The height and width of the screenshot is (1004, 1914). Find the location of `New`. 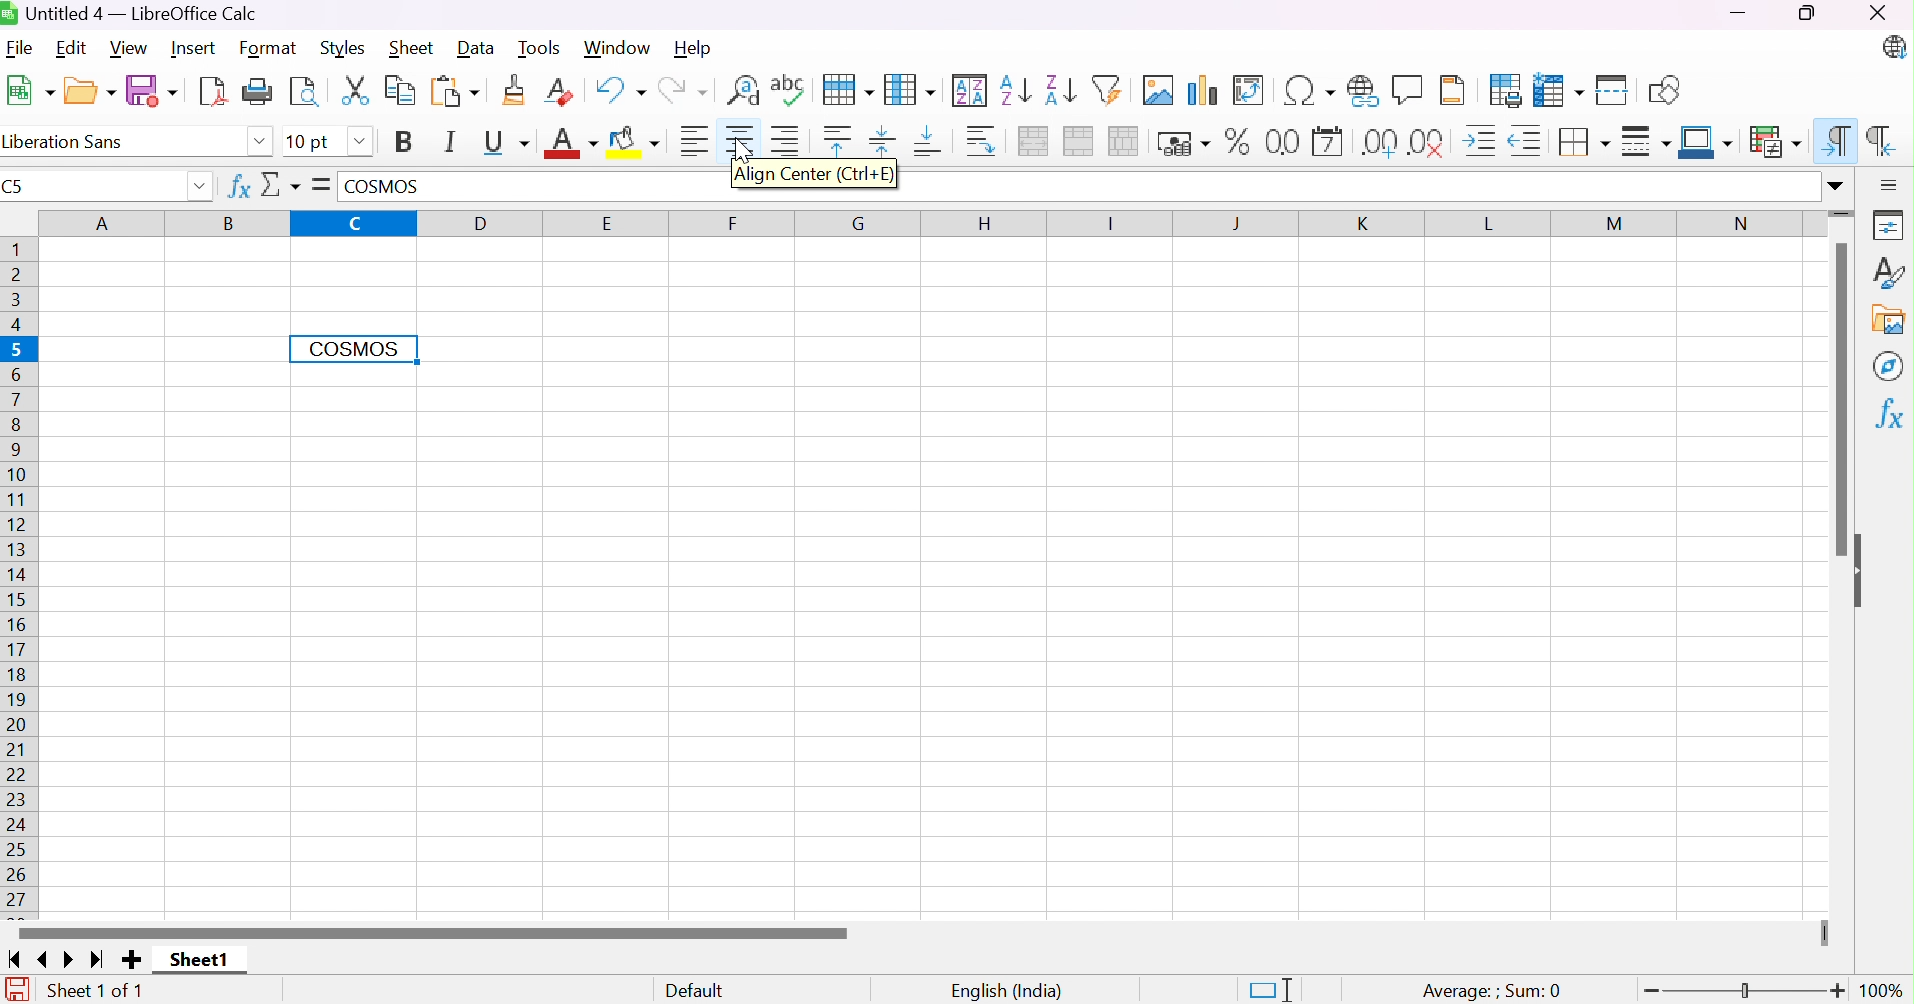

New is located at coordinates (31, 90).